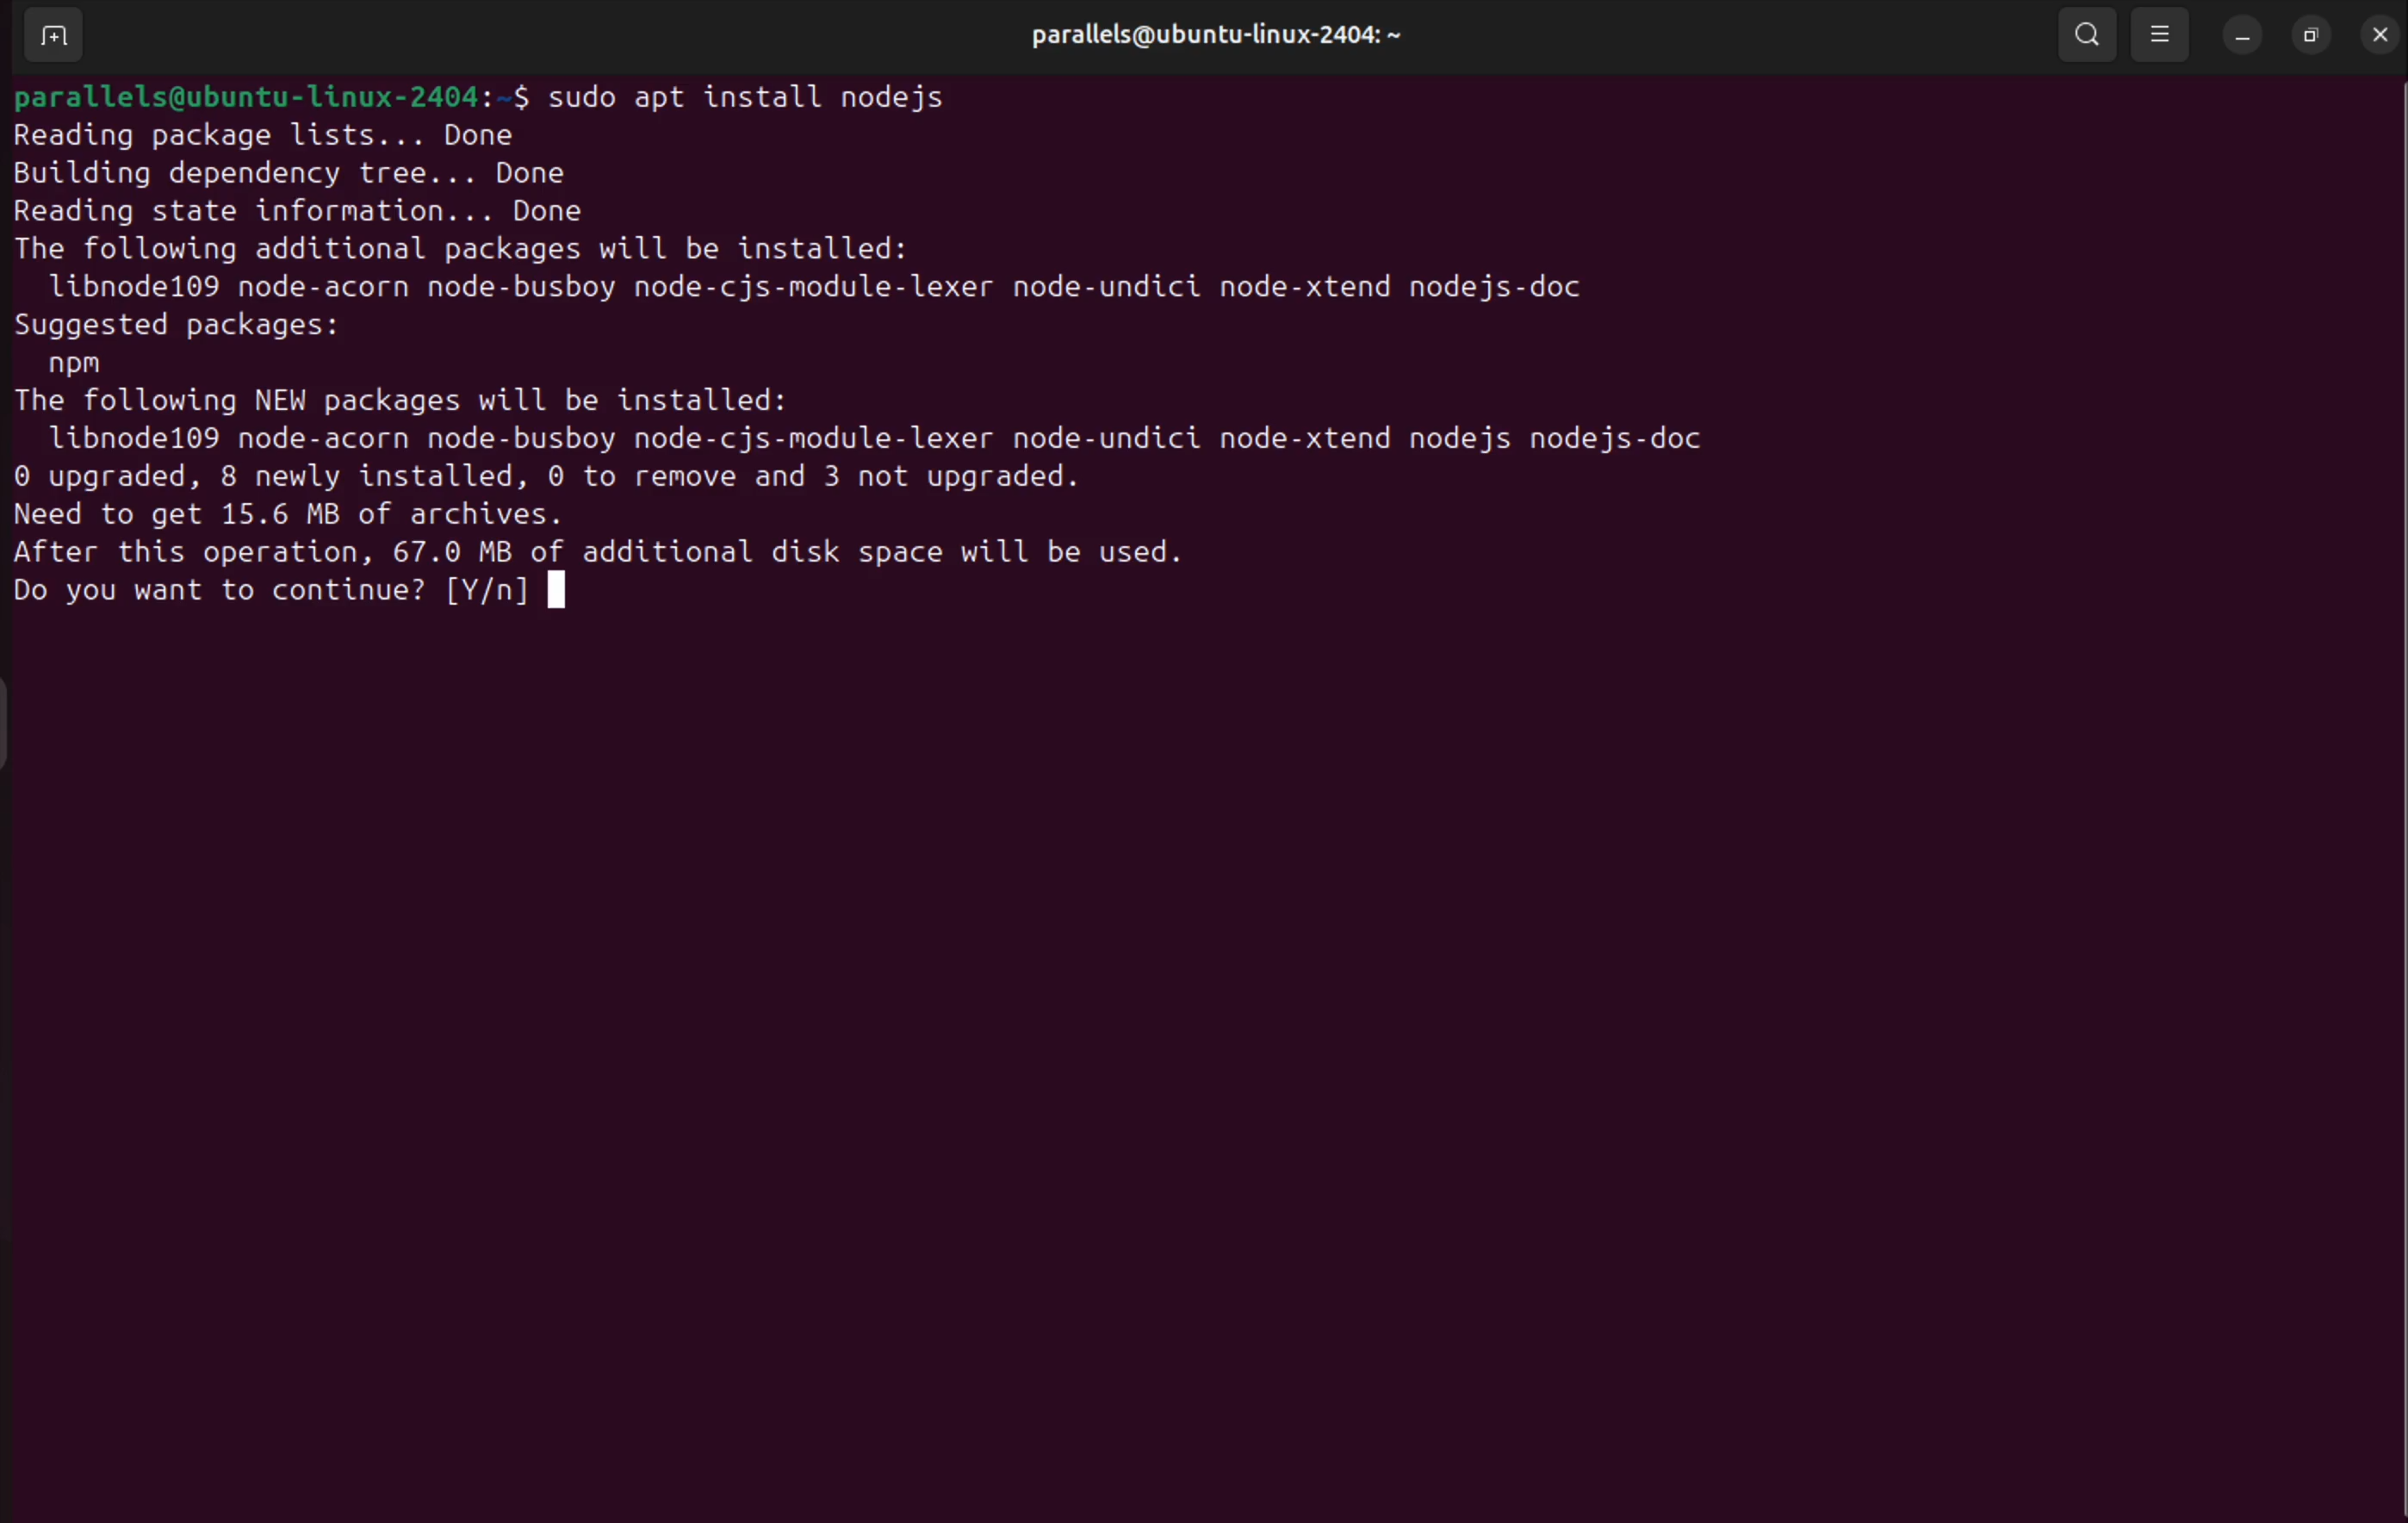  Describe the element at coordinates (268, 94) in the screenshot. I see `parallels@ubuntu-linux-2404: ~$` at that location.